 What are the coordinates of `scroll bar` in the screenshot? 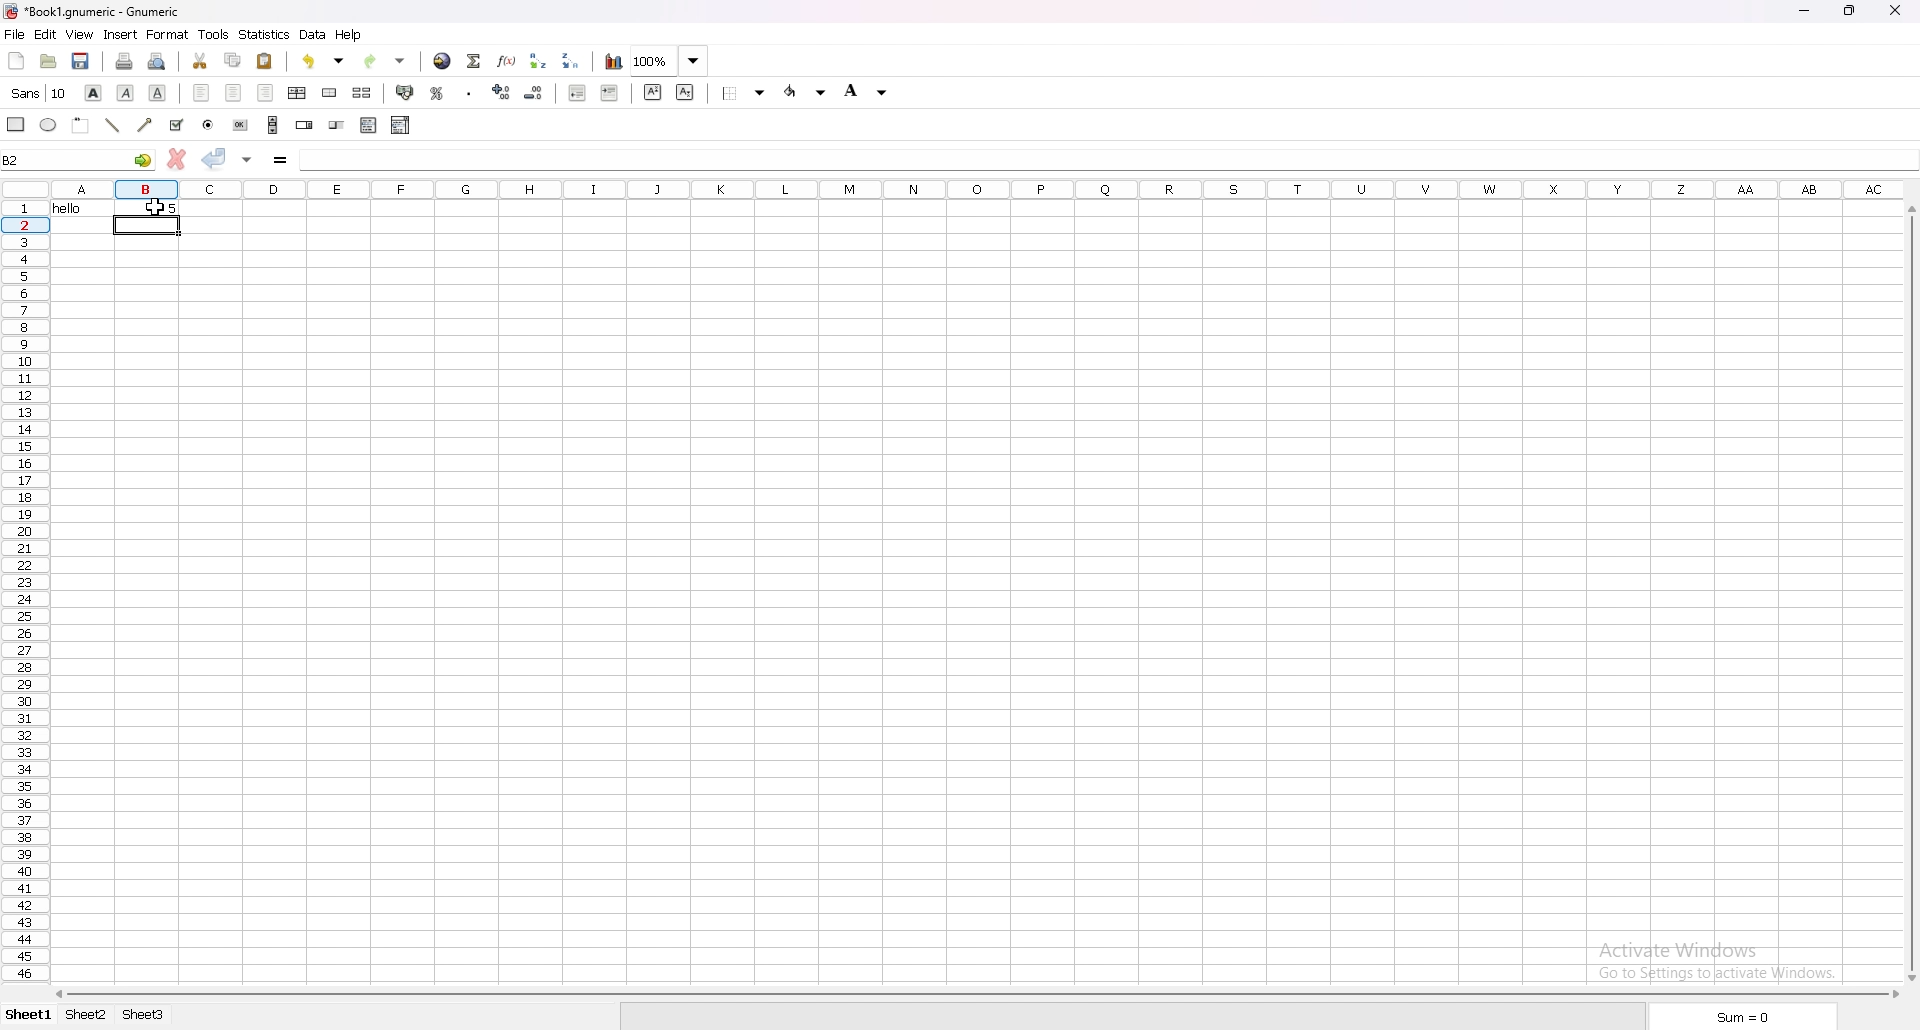 It's located at (979, 995).